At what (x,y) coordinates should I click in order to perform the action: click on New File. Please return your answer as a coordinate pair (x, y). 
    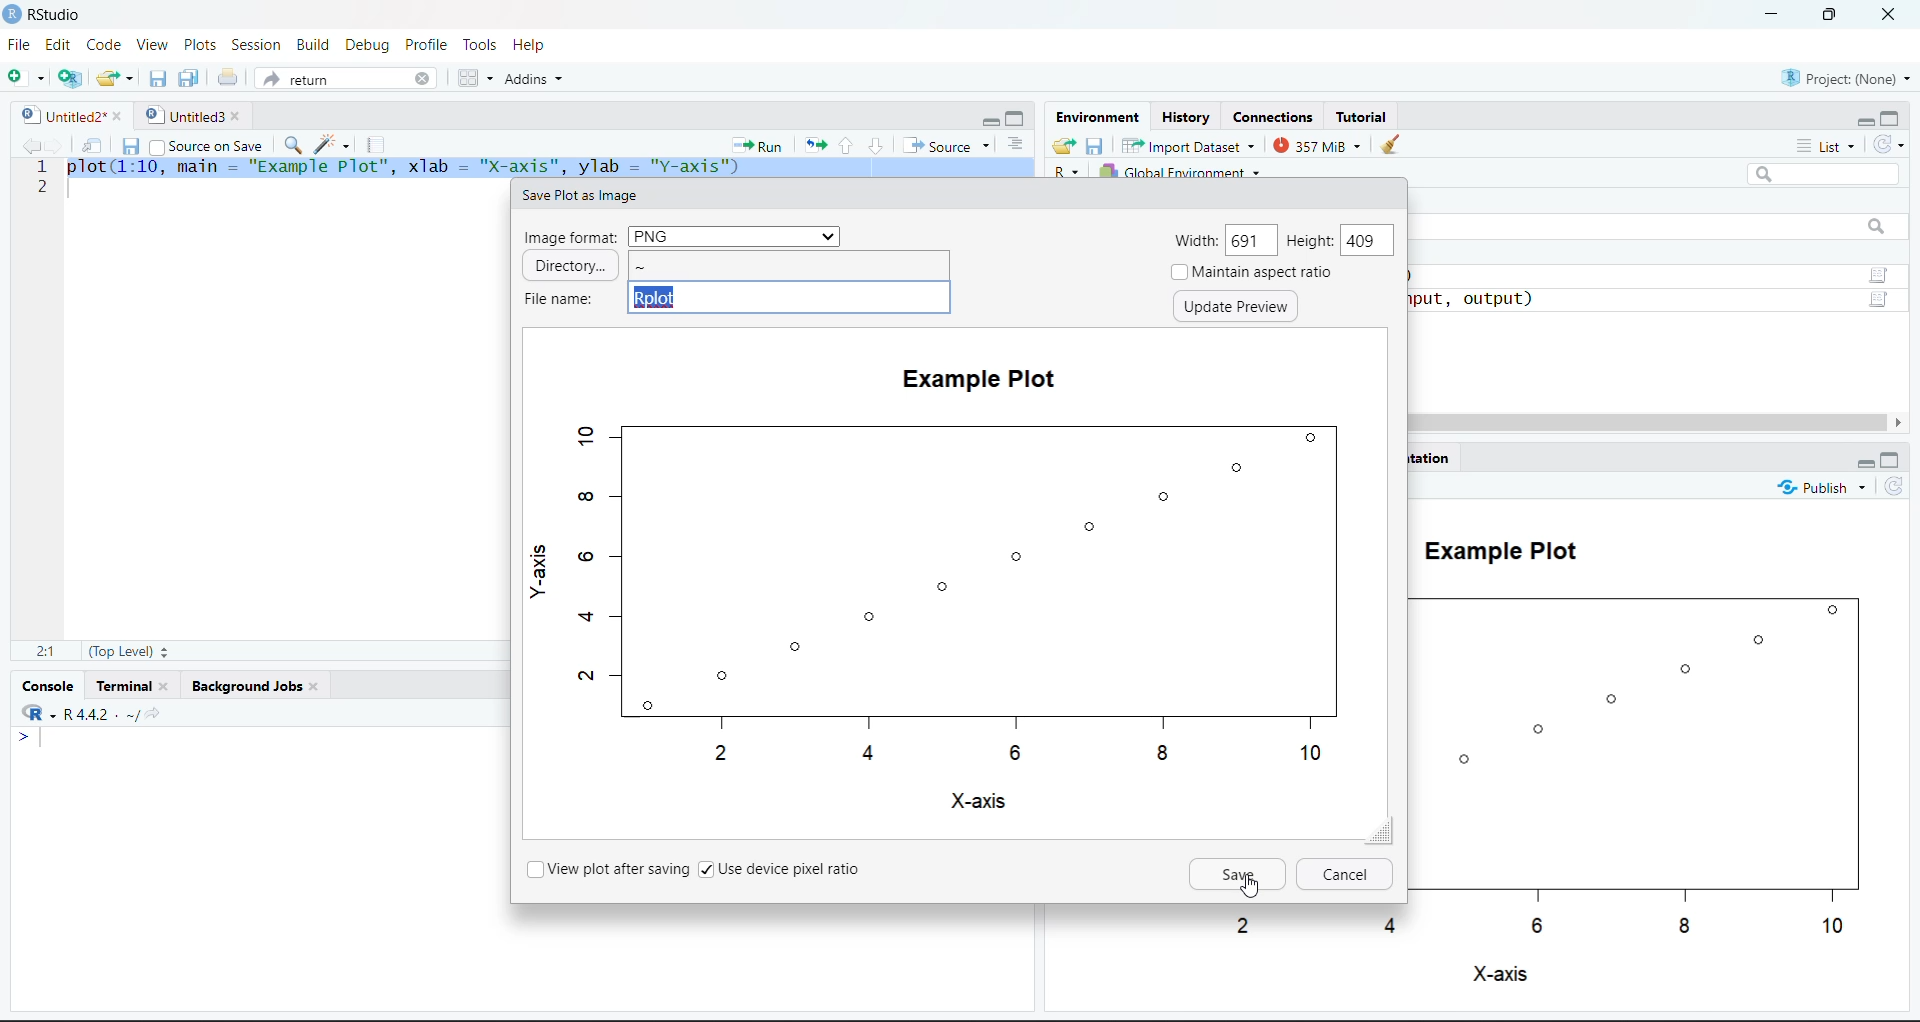
    Looking at the image, I should click on (26, 76).